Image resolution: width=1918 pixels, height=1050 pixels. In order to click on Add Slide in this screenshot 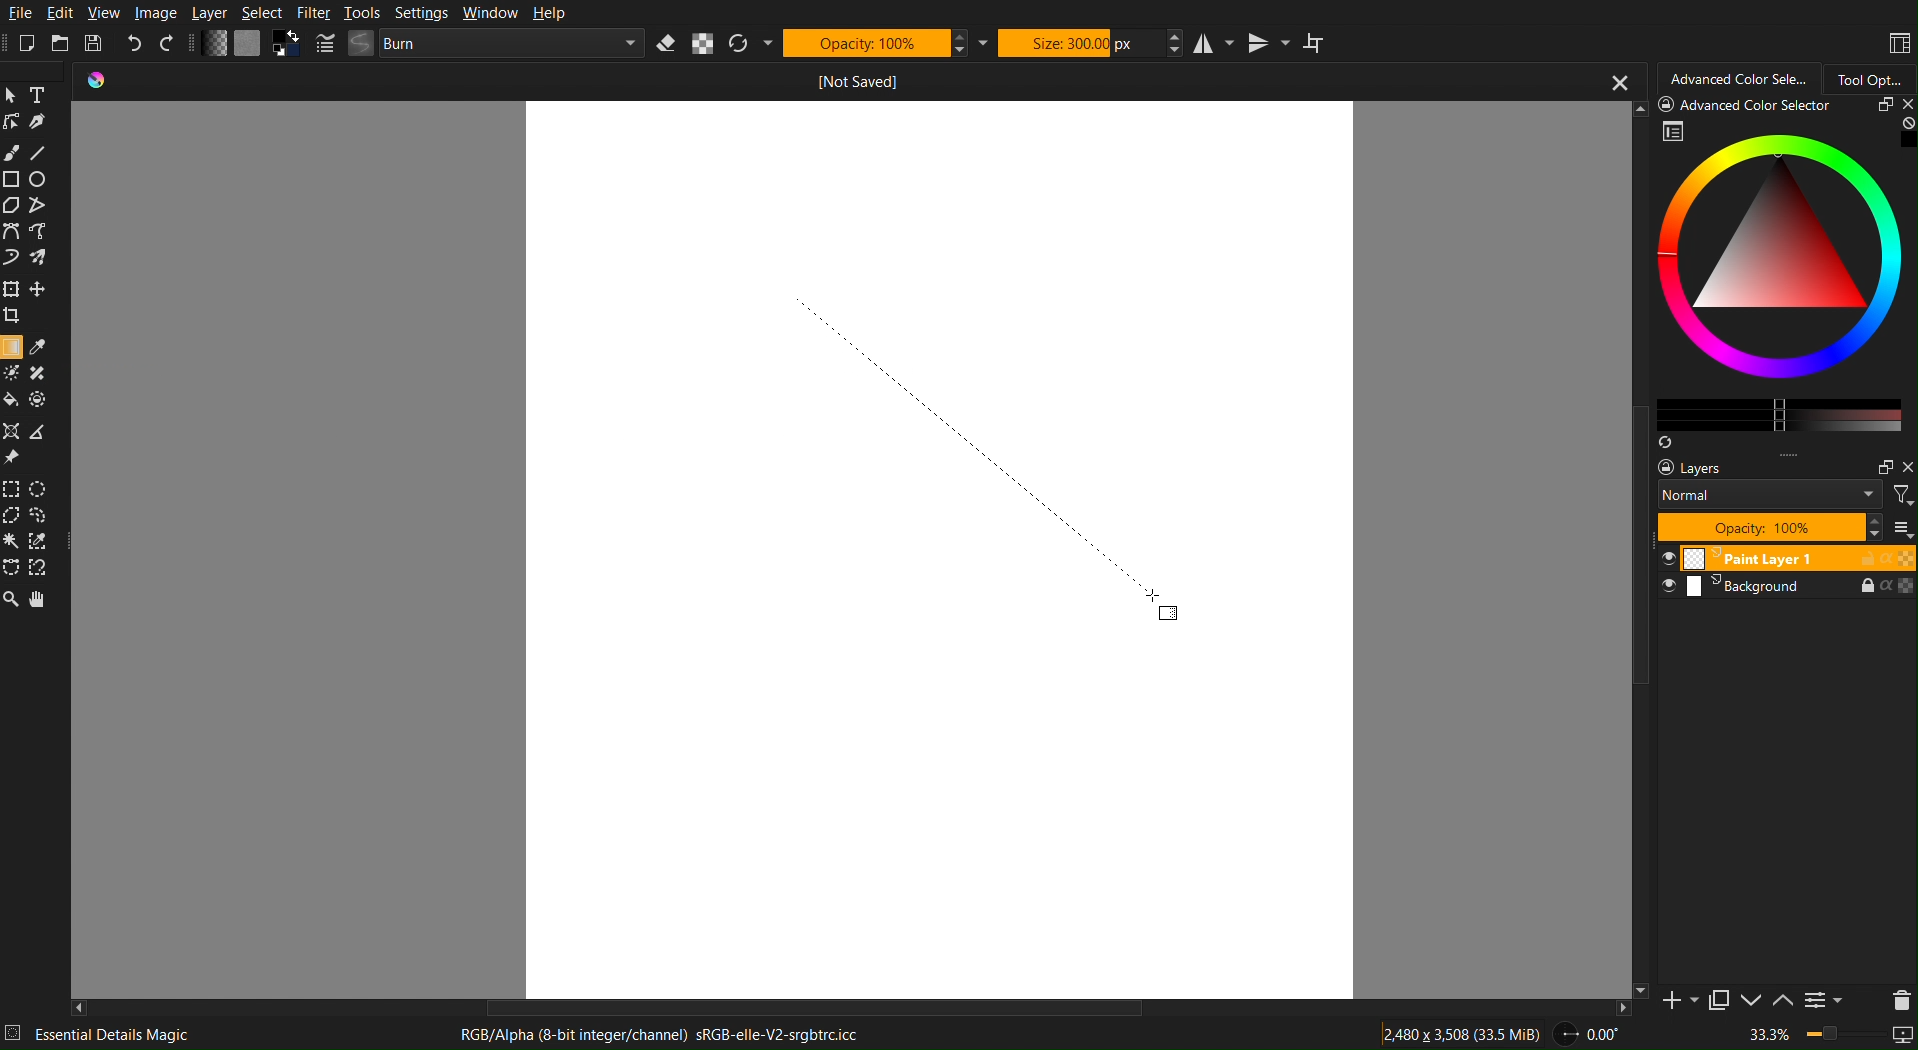, I will do `click(1674, 1007)`.